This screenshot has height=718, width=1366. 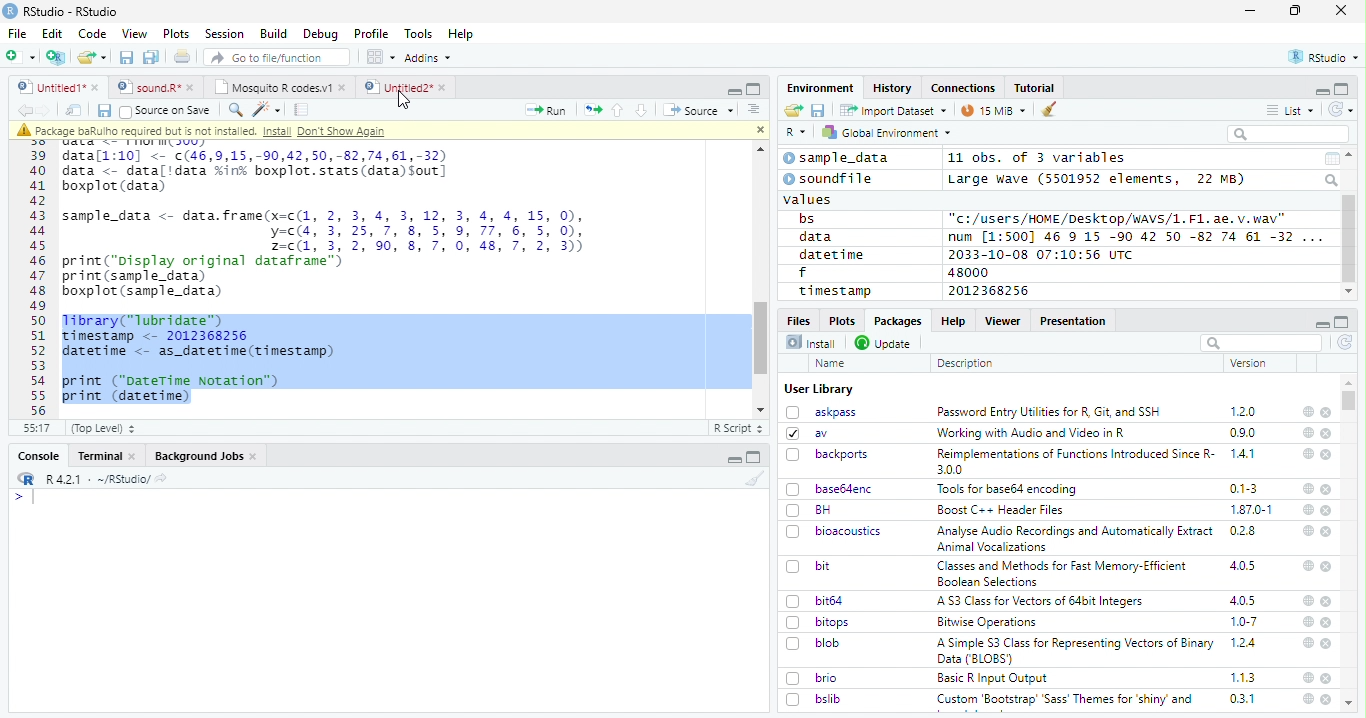 I want to click on 0.2.8, so click(x=1244, y=530).